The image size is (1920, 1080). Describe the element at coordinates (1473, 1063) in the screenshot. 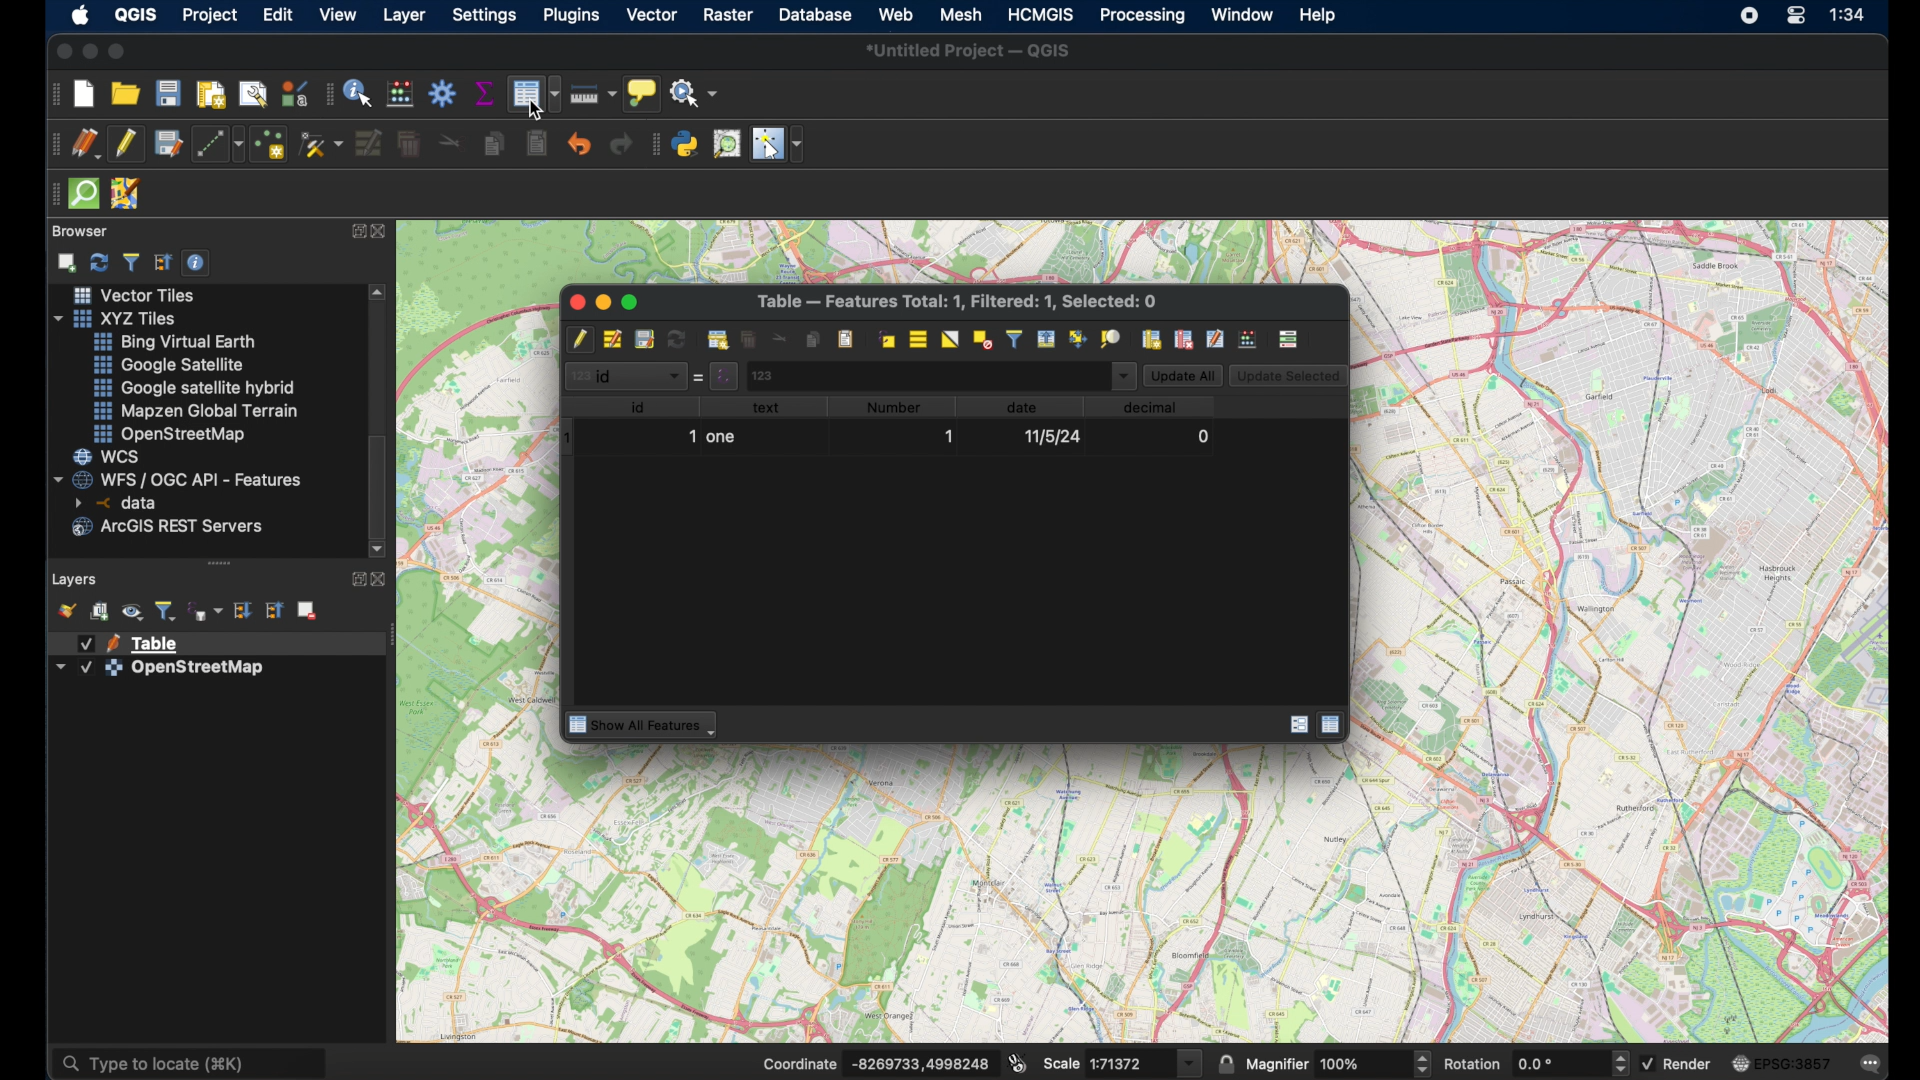

I see `rotation` at that location.